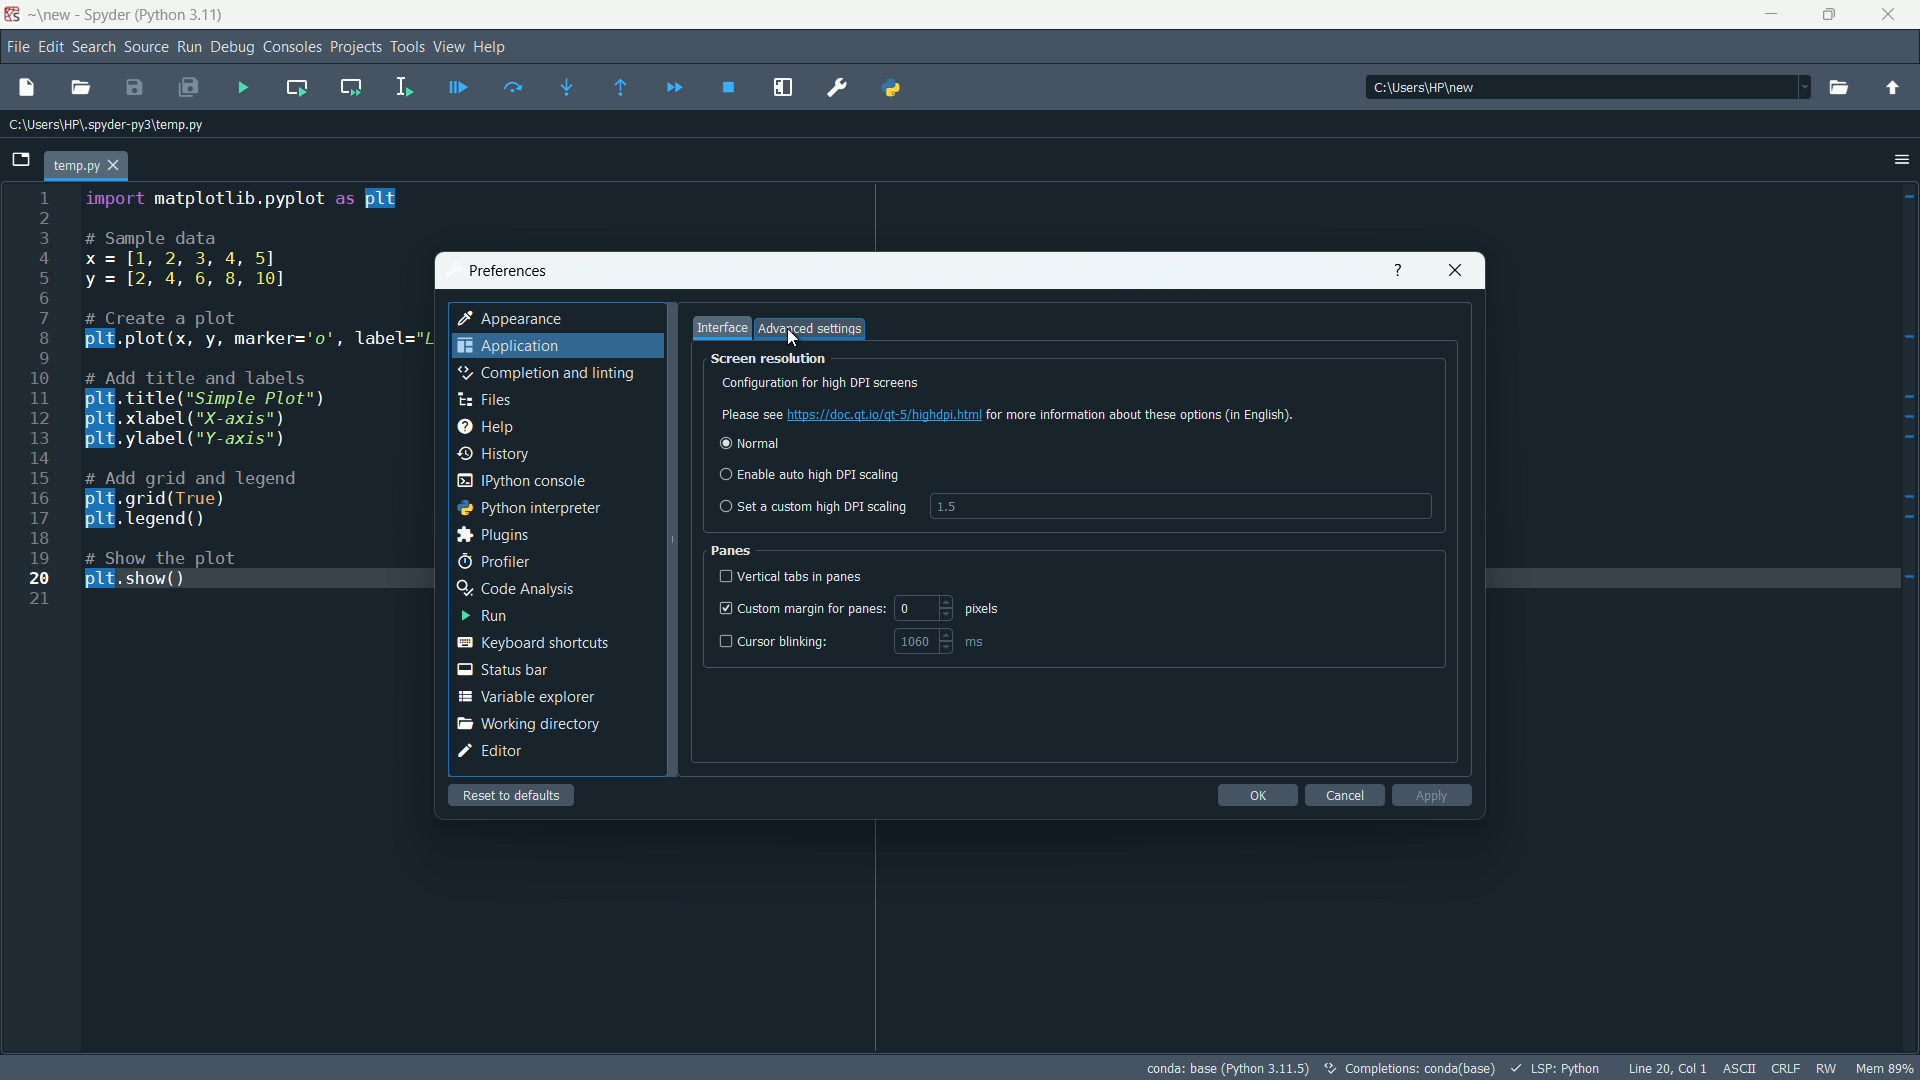 Image resolution: width=1920 pixels, height=1080 pixels. Describe the element at coordinates (673, 89) in the screenshot. I see `continue debugging until next breakpoint` at that location.